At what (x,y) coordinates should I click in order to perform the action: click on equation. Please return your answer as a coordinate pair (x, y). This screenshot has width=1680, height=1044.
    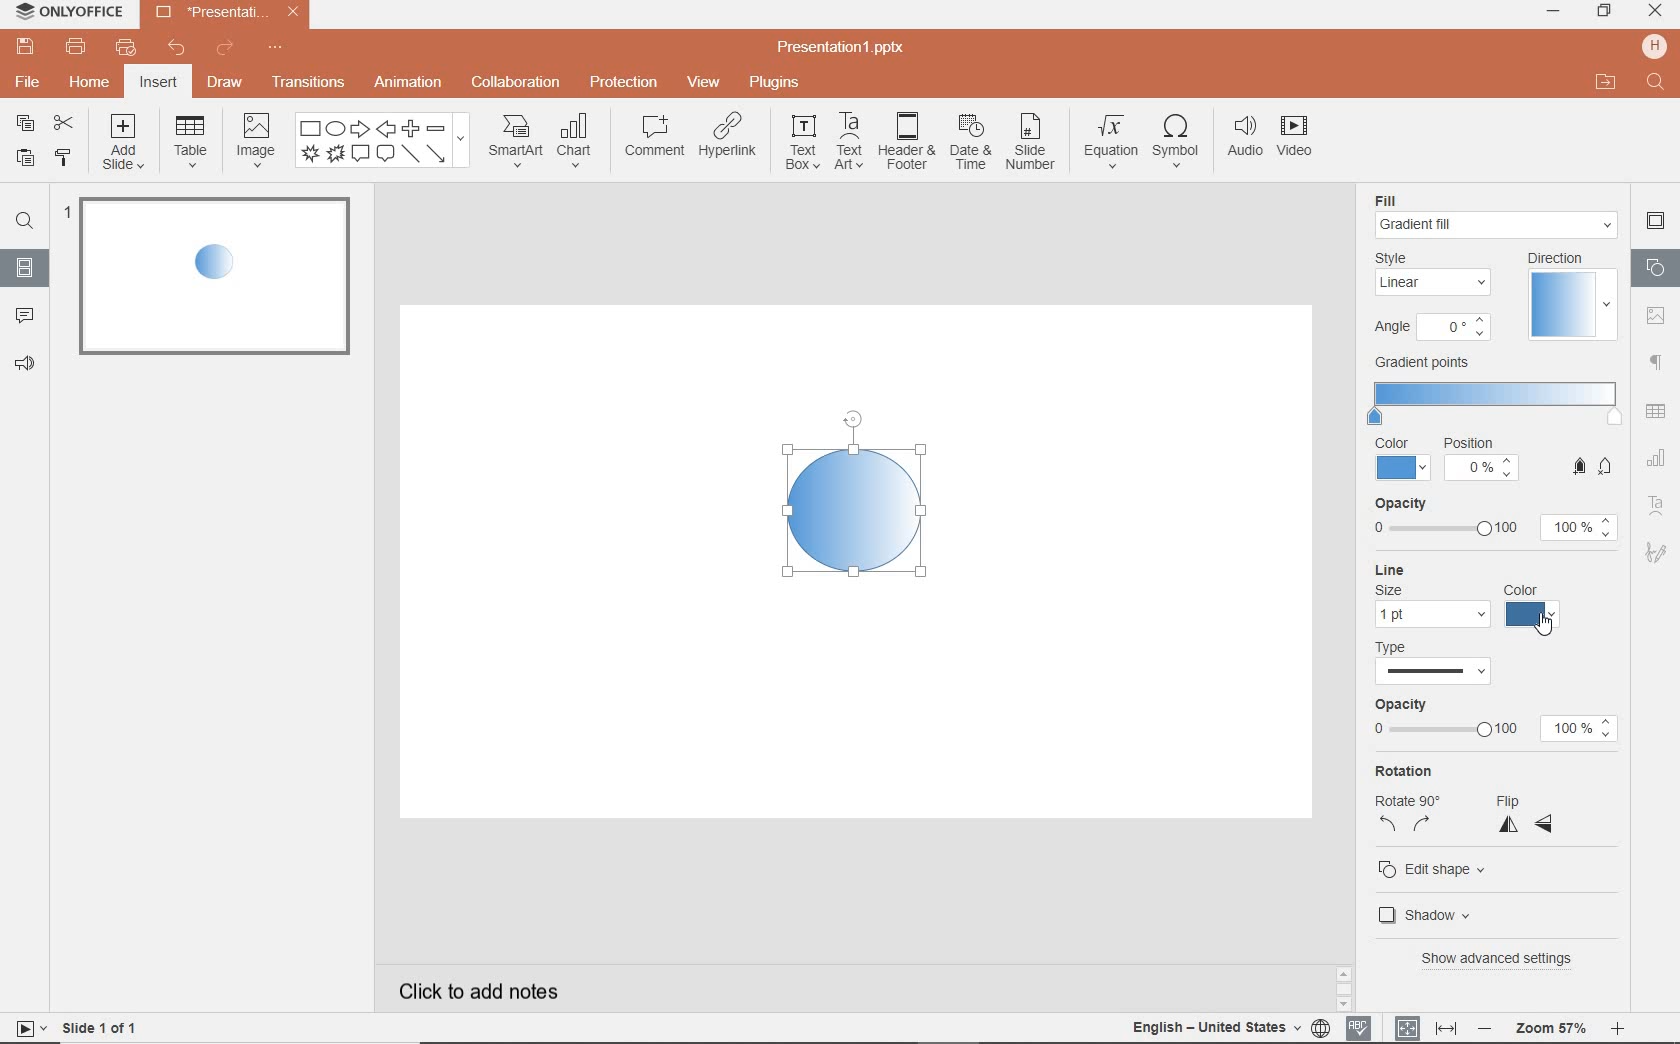
    Looking at the image, I should click on (1109, 141).